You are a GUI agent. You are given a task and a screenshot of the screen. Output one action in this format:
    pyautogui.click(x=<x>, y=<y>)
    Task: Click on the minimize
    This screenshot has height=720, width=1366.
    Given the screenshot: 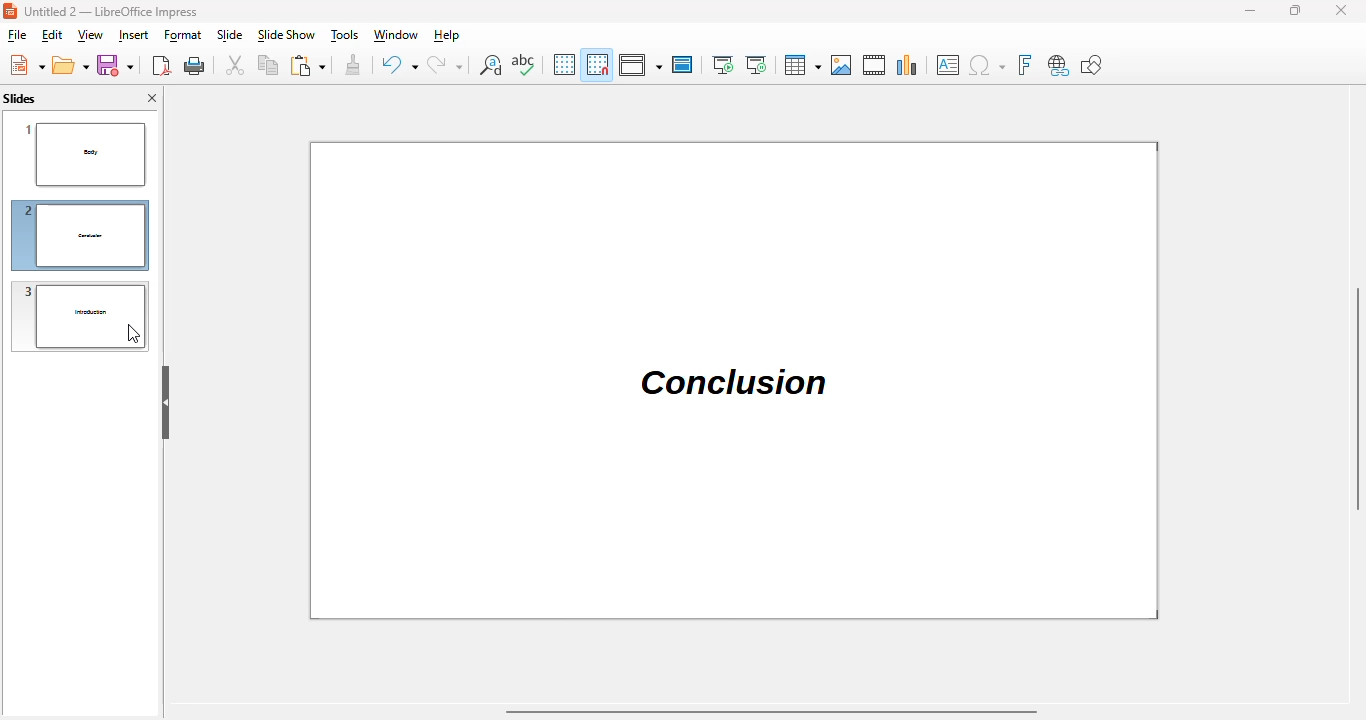 What is the action you would take?
    pyautogui.click(x=1249, y=10)
    